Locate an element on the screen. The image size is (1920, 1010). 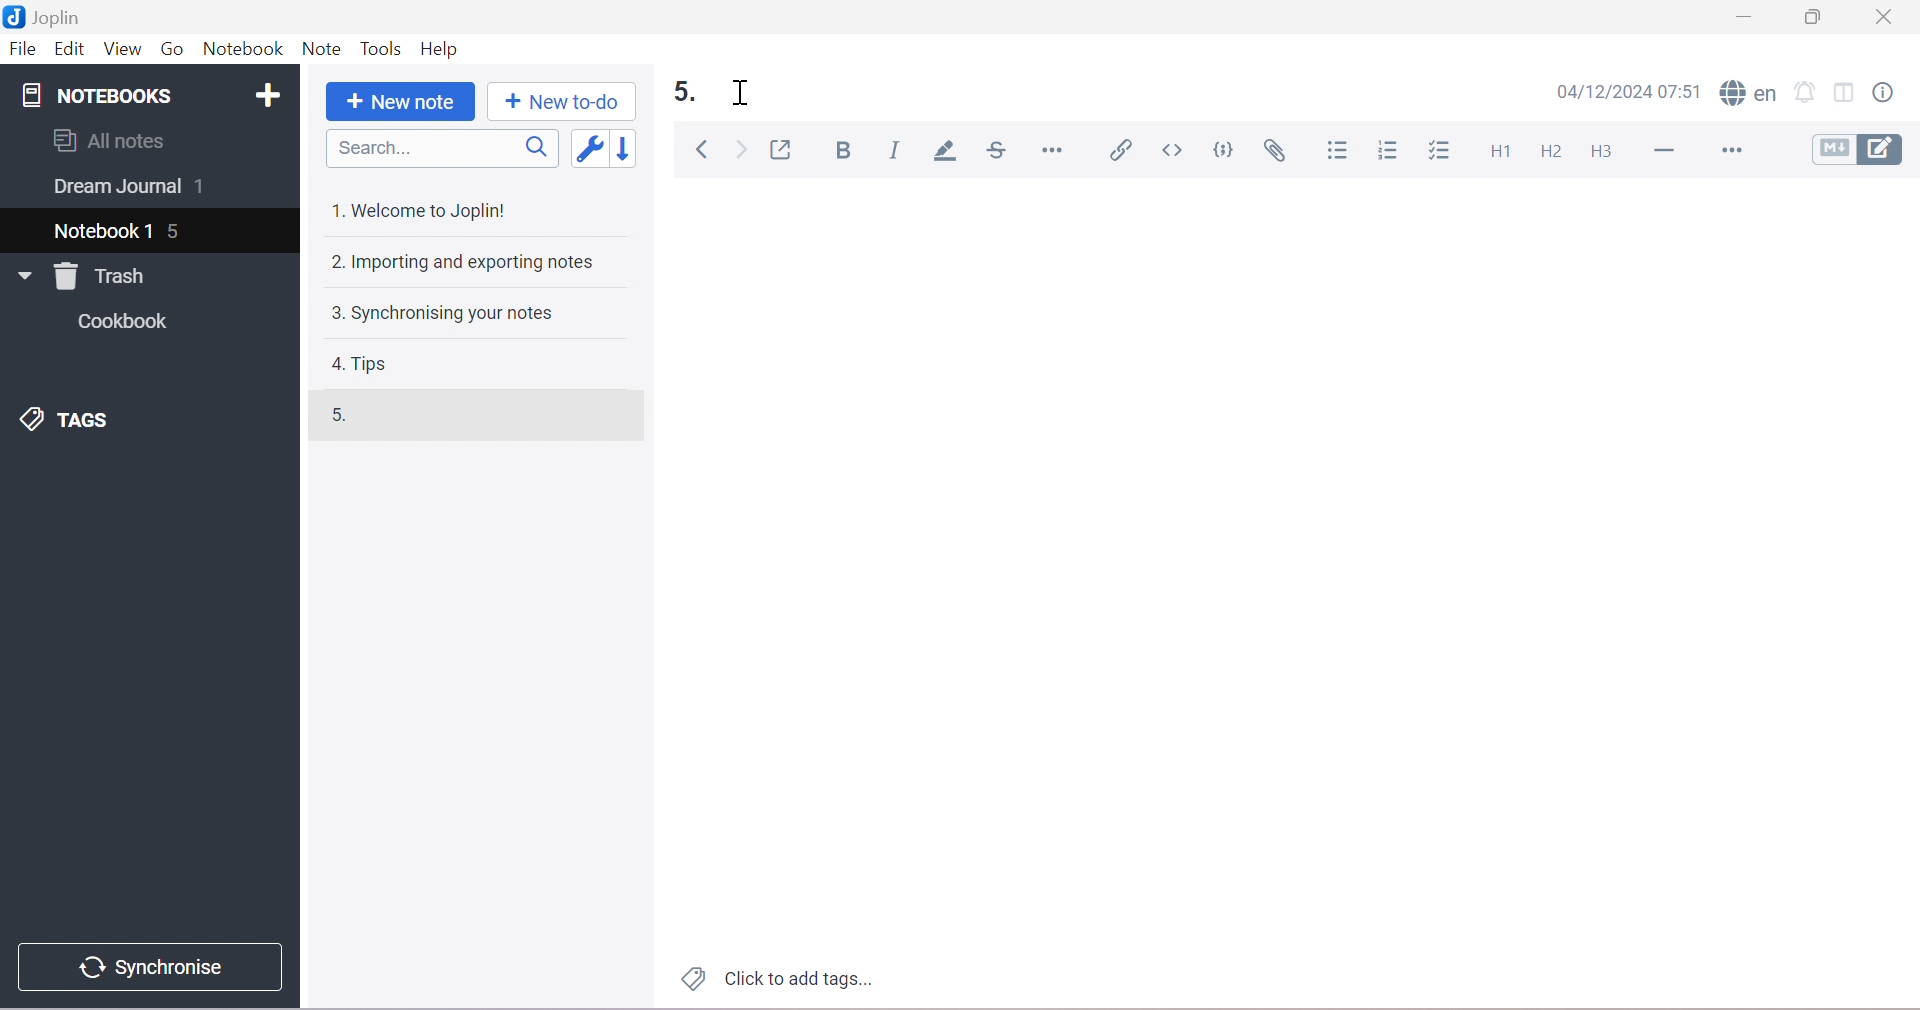
Heading 3 is located at coordinates (1603, 150).